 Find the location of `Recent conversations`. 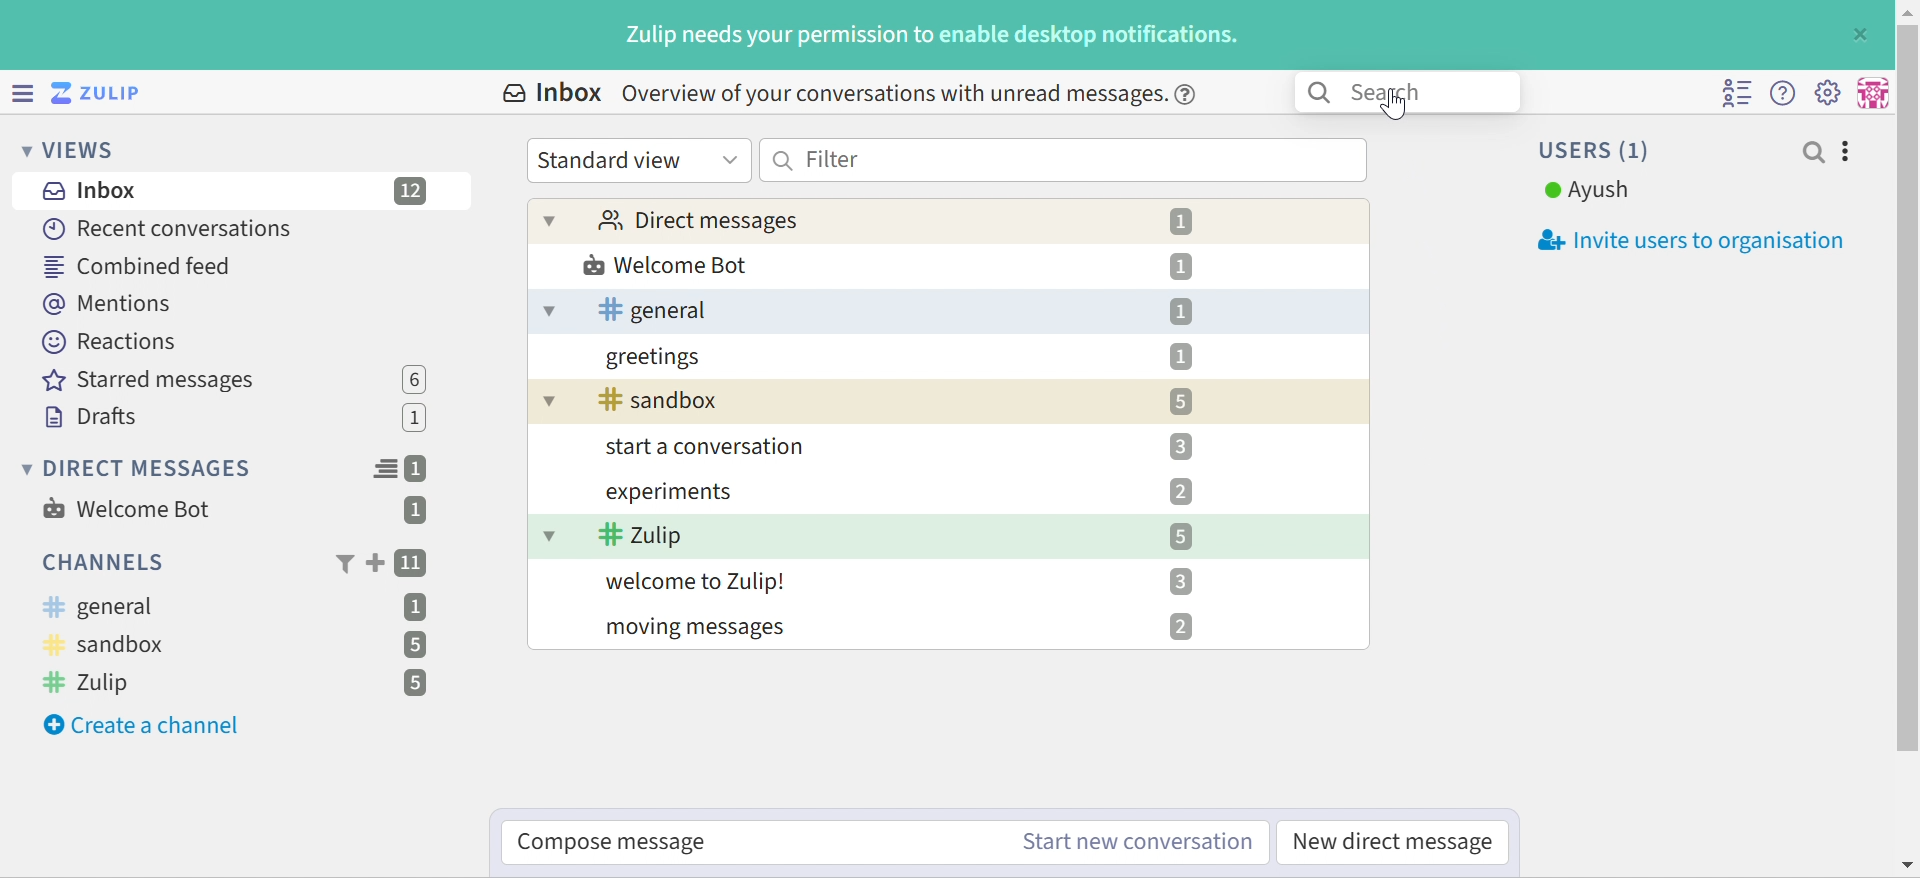

Recent conversations is located at coordinates (169, 228).